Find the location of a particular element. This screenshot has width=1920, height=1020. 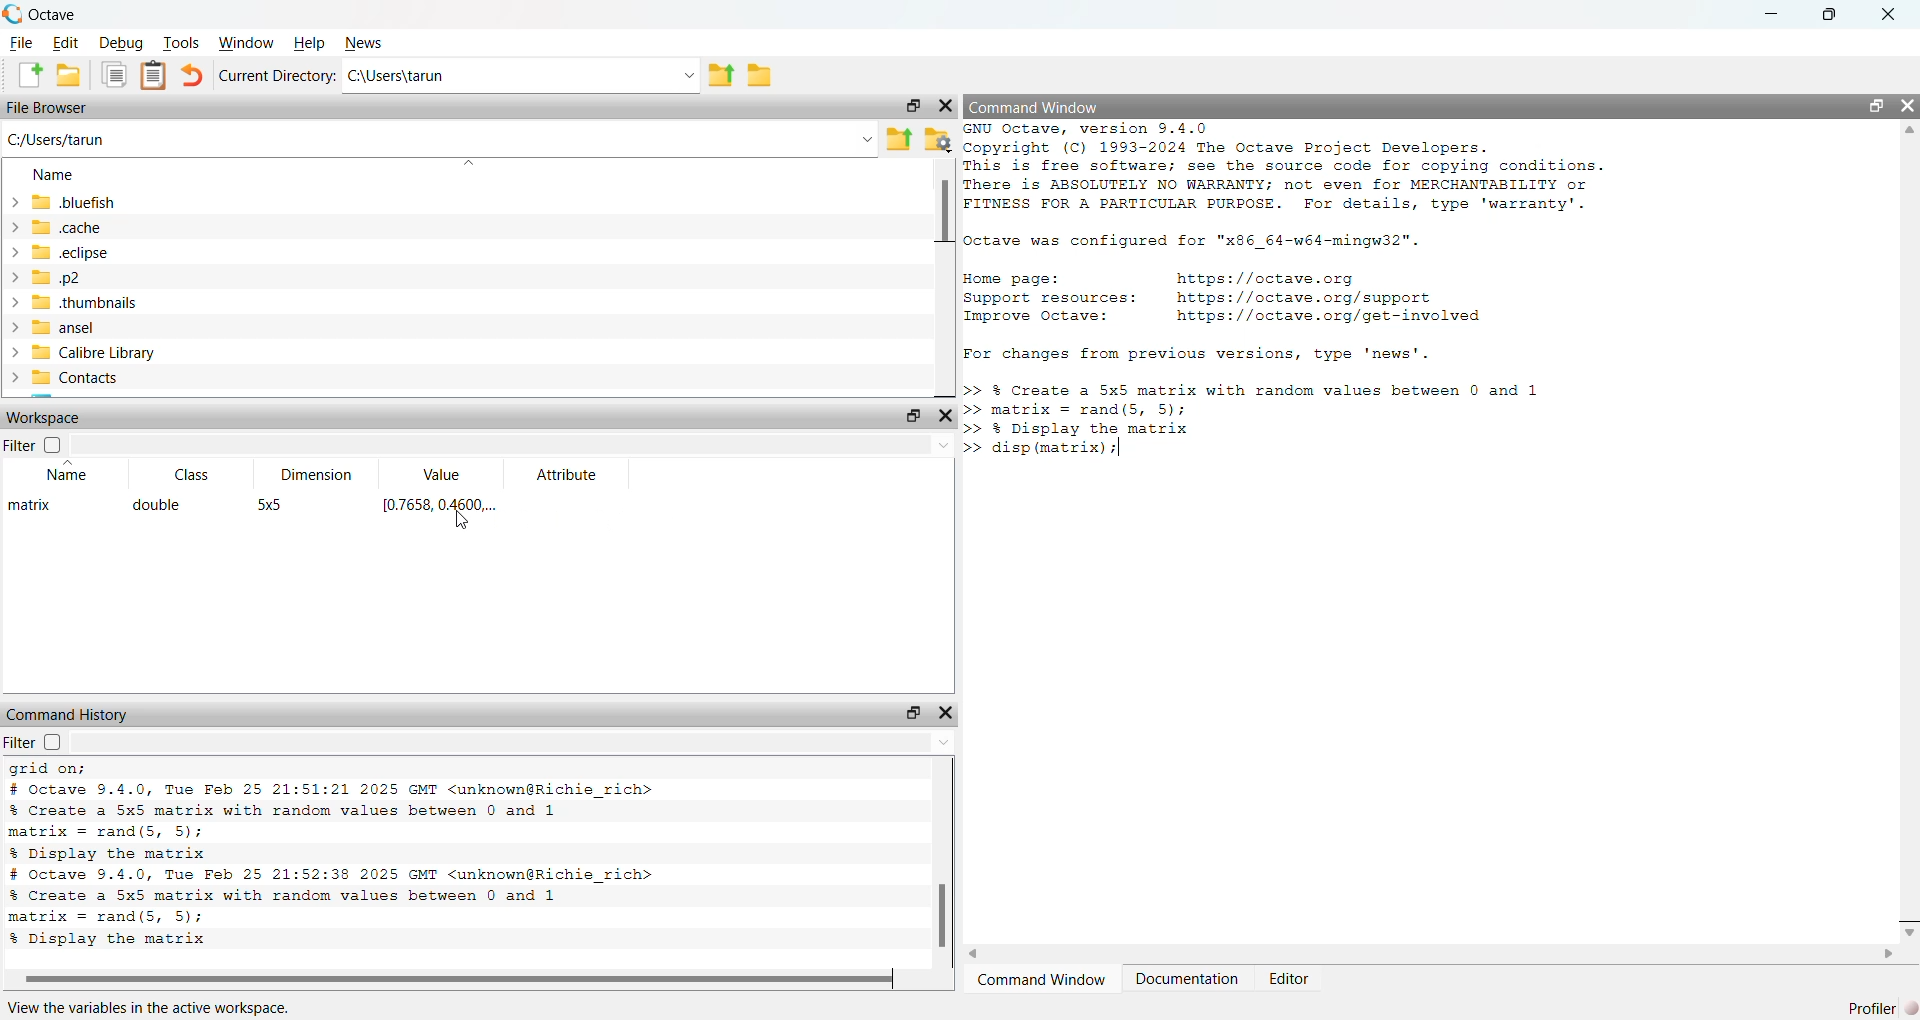

Debug is located at coordinates (122, 44).